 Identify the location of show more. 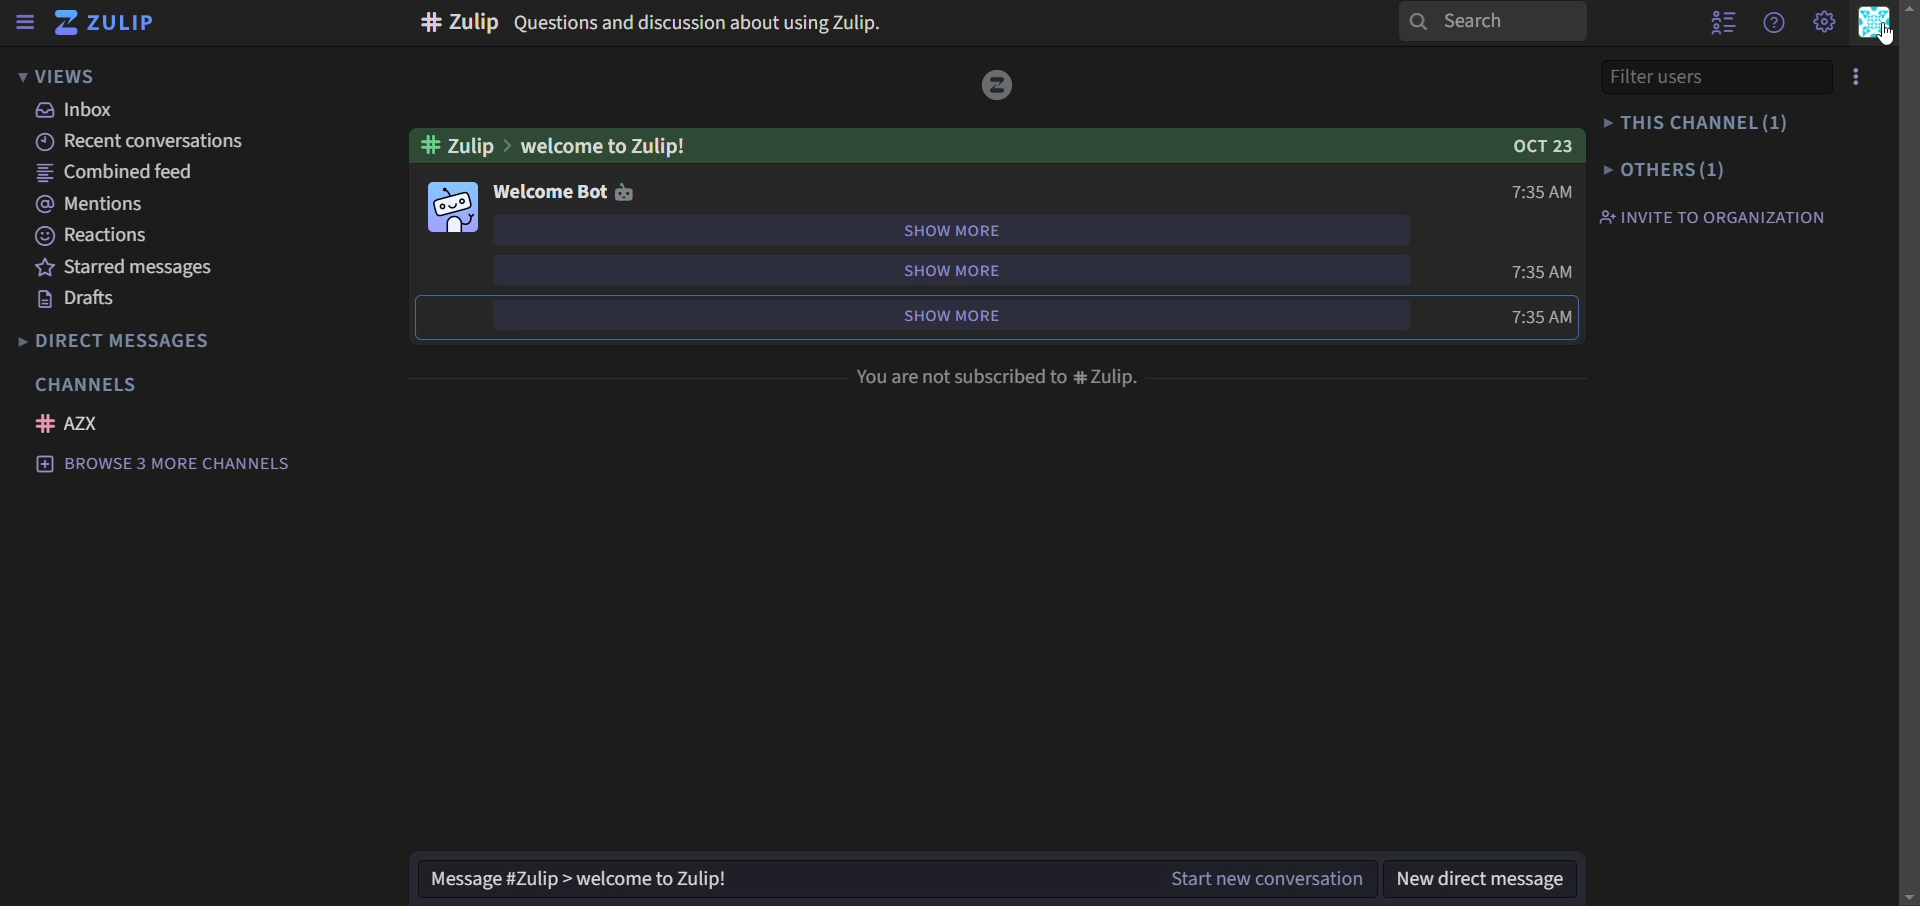
(979, 269).